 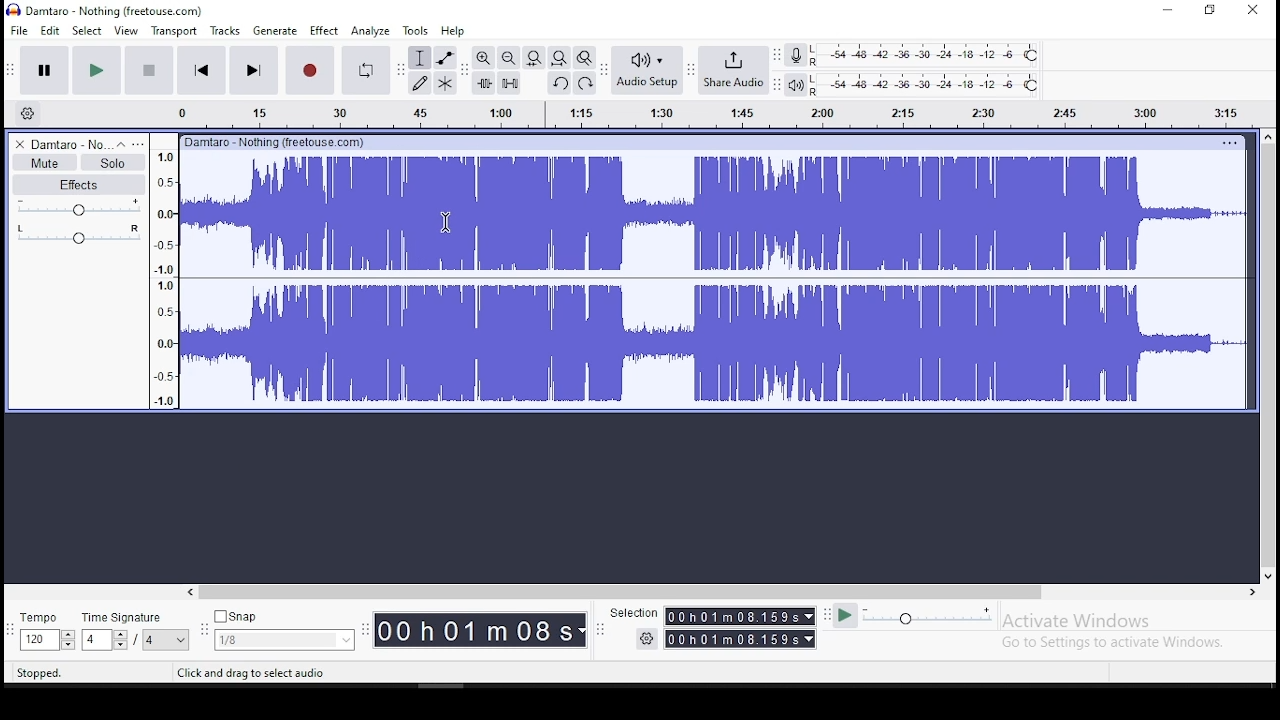 What do you see at coordinates (324, 31) in the screenshot?
I see `effects` at bounding box center [324, 31].